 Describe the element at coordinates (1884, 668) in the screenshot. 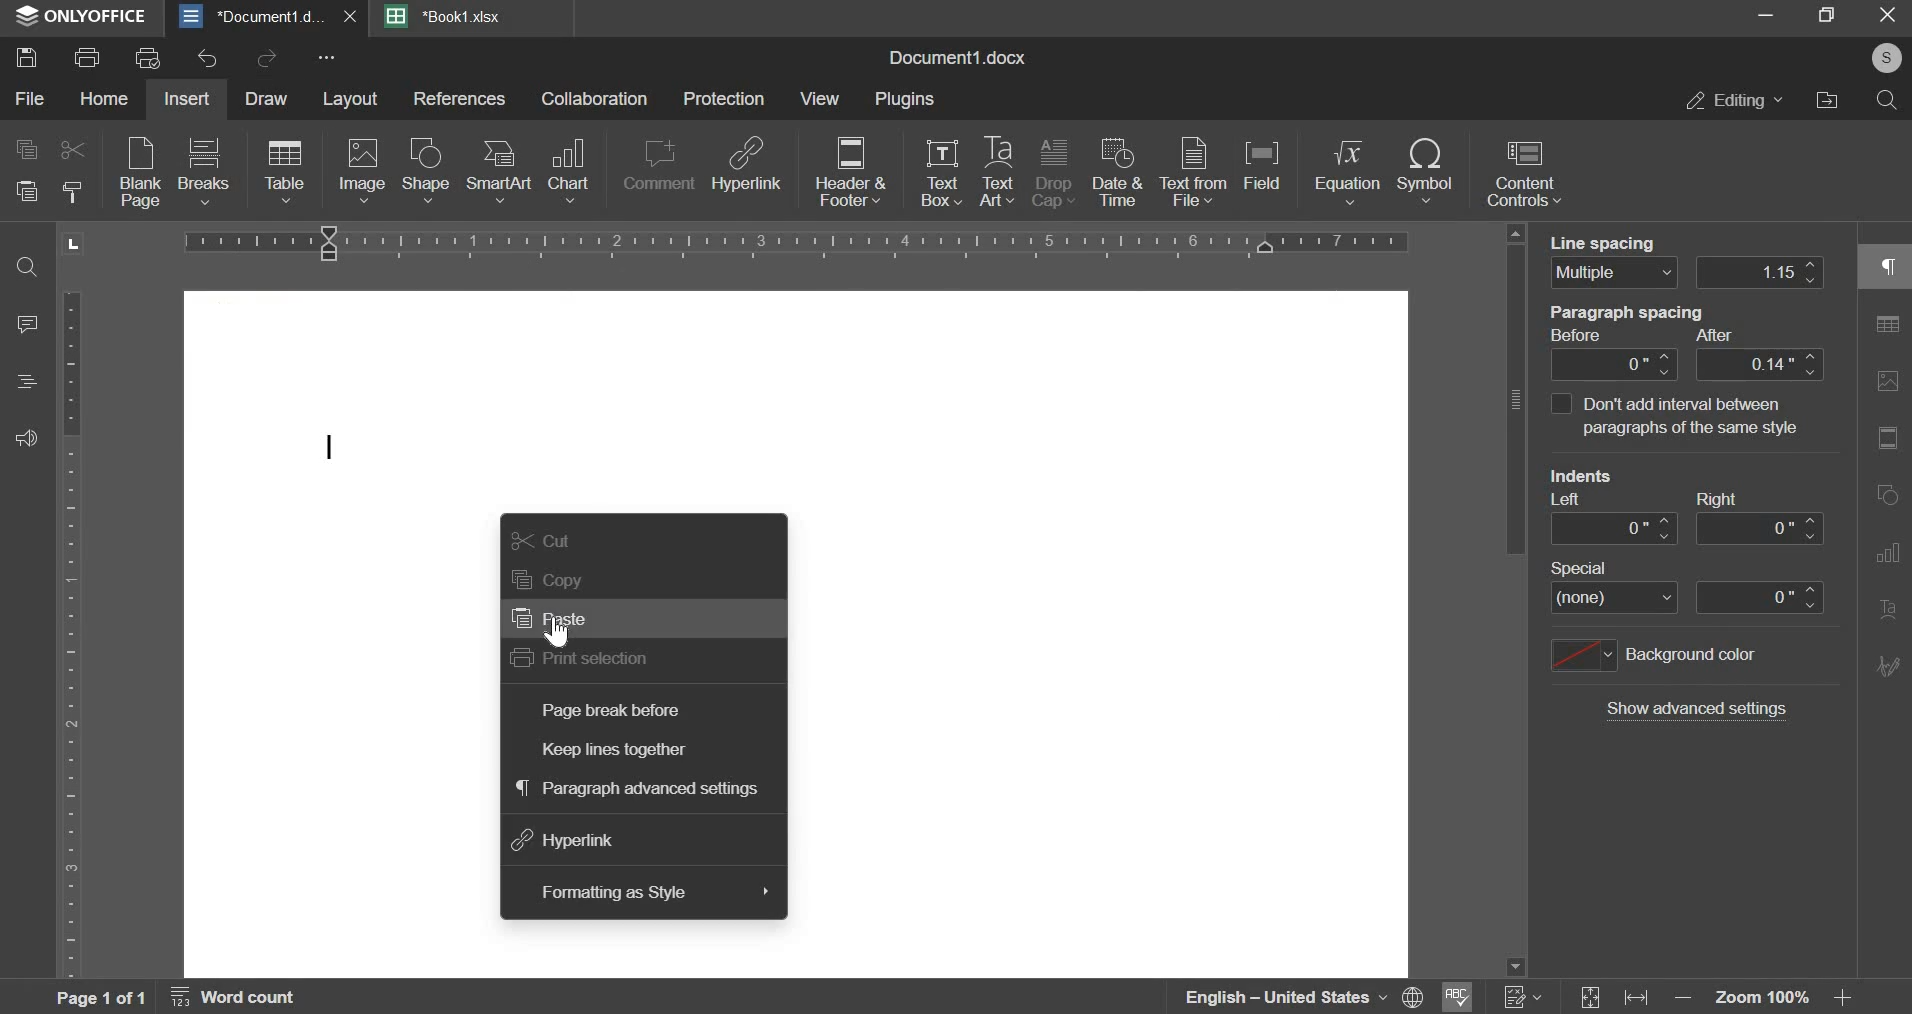

I see `References/Bookmarks Tool` at that location.